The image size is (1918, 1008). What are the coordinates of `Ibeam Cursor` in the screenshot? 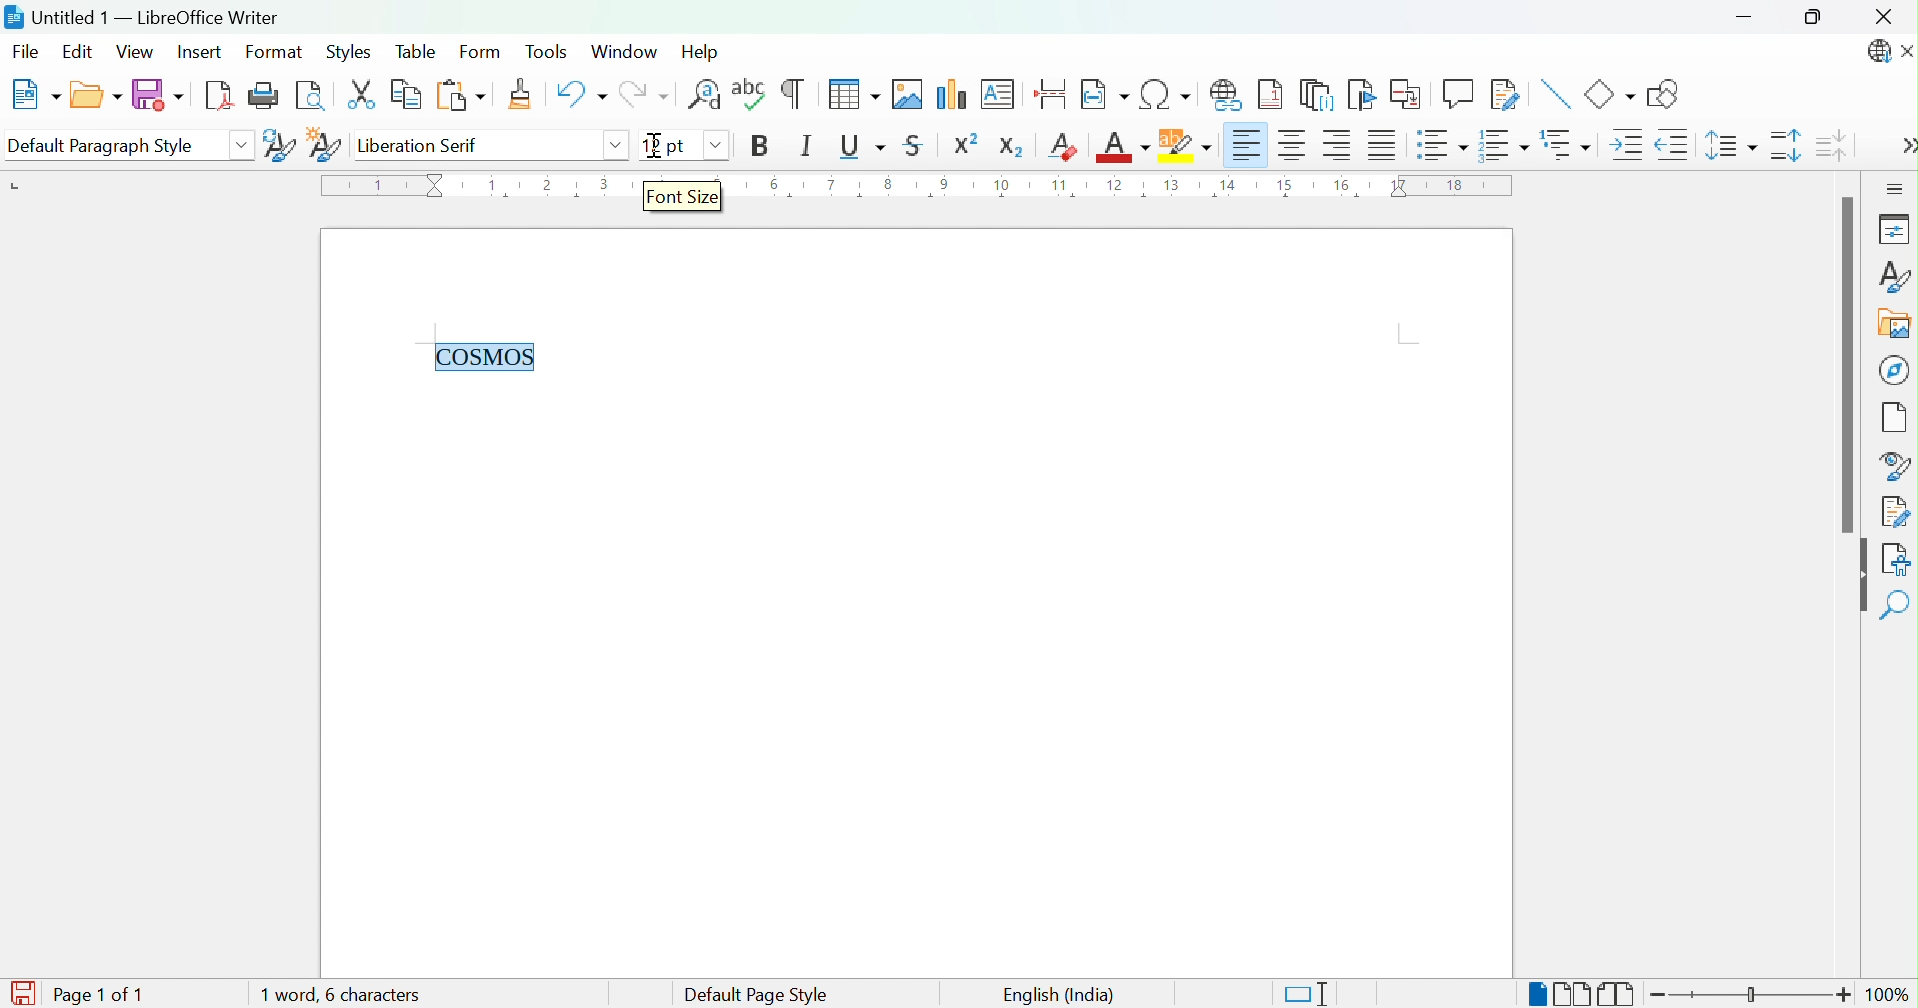 It's located at (656, 145).